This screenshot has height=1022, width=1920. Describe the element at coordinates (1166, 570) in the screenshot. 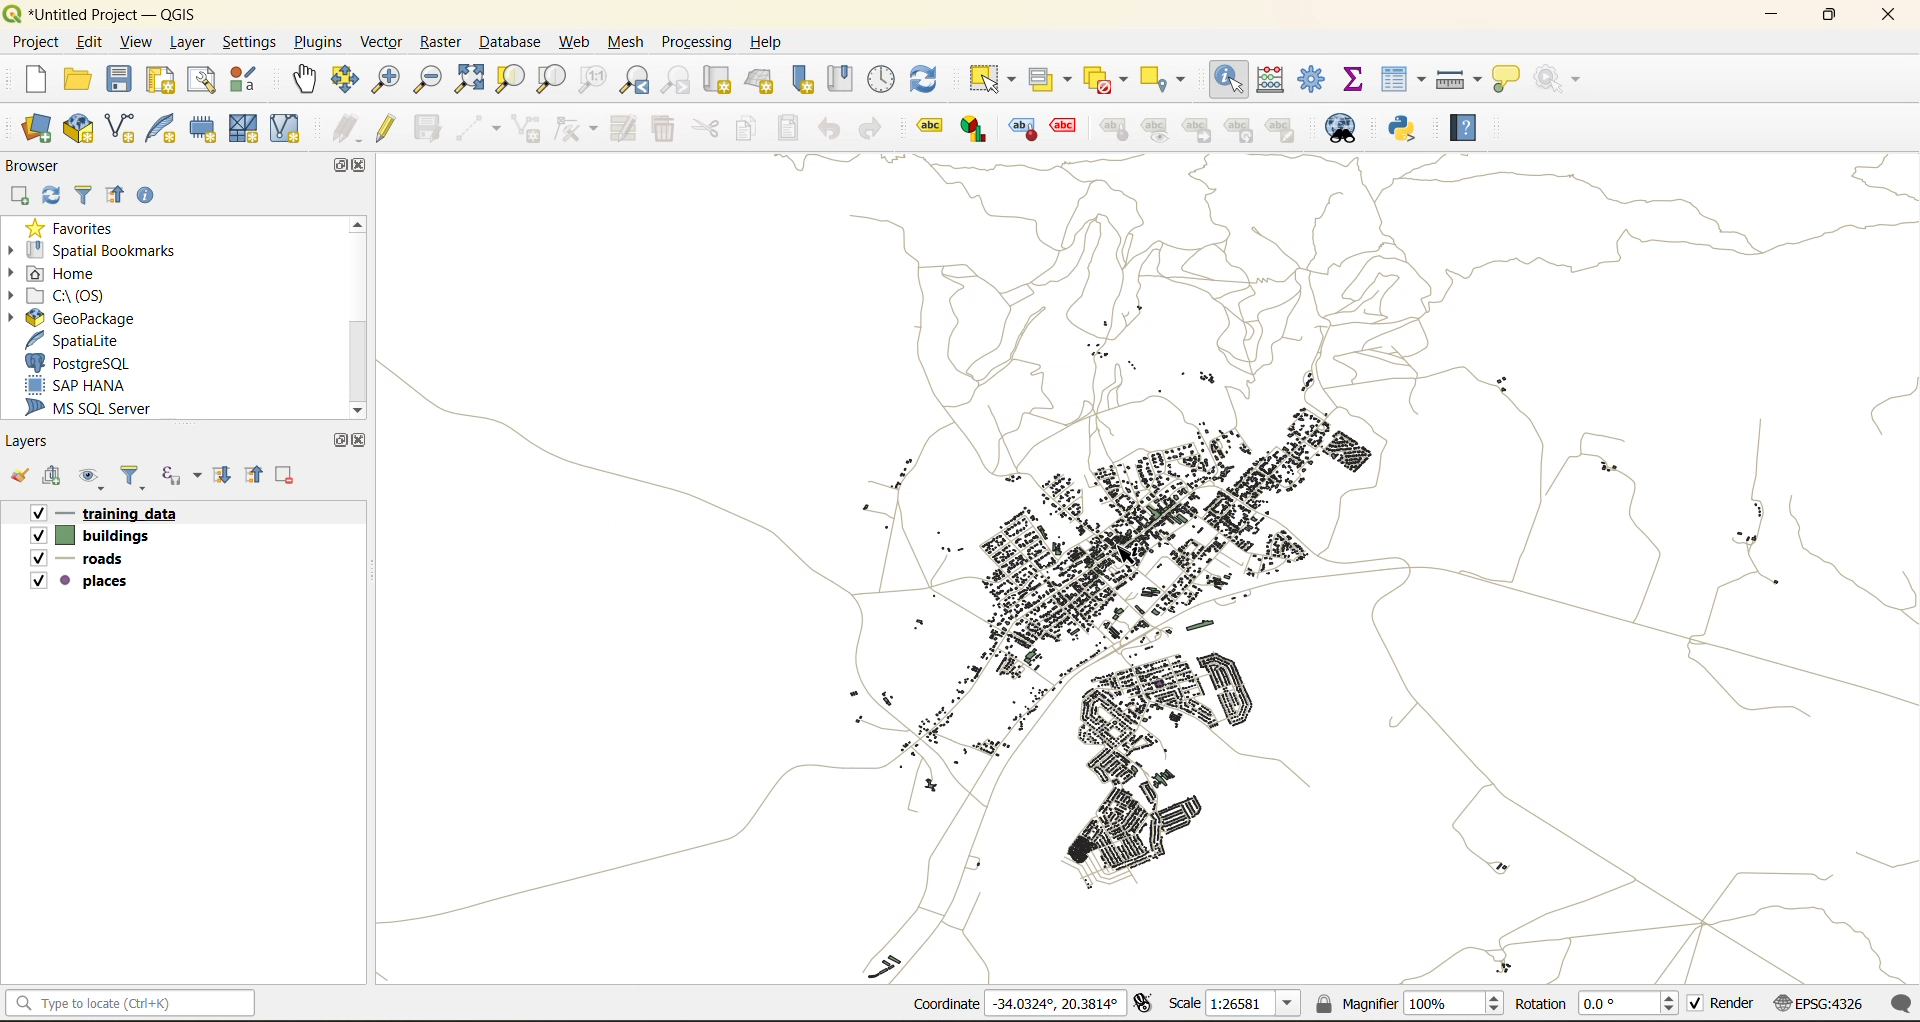

I see `layers` at that location.